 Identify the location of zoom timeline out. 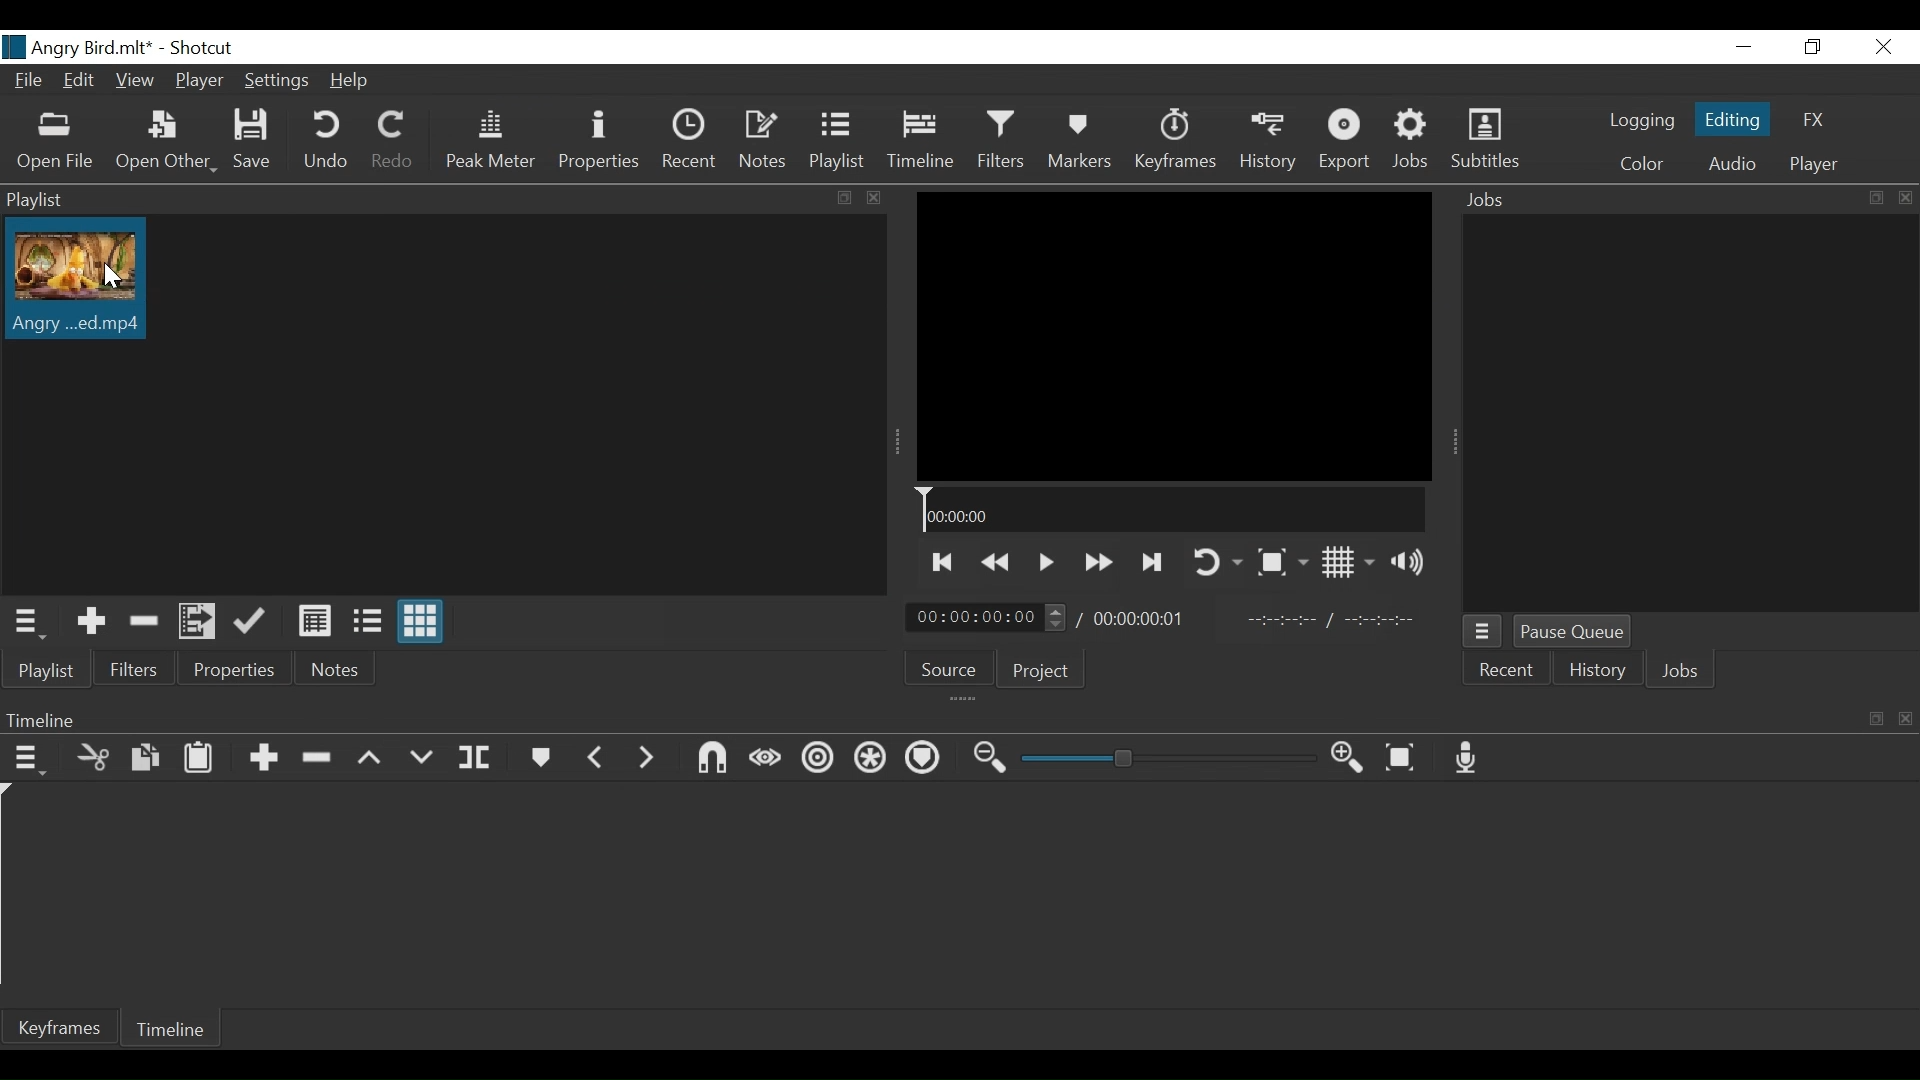
(1349, 758).